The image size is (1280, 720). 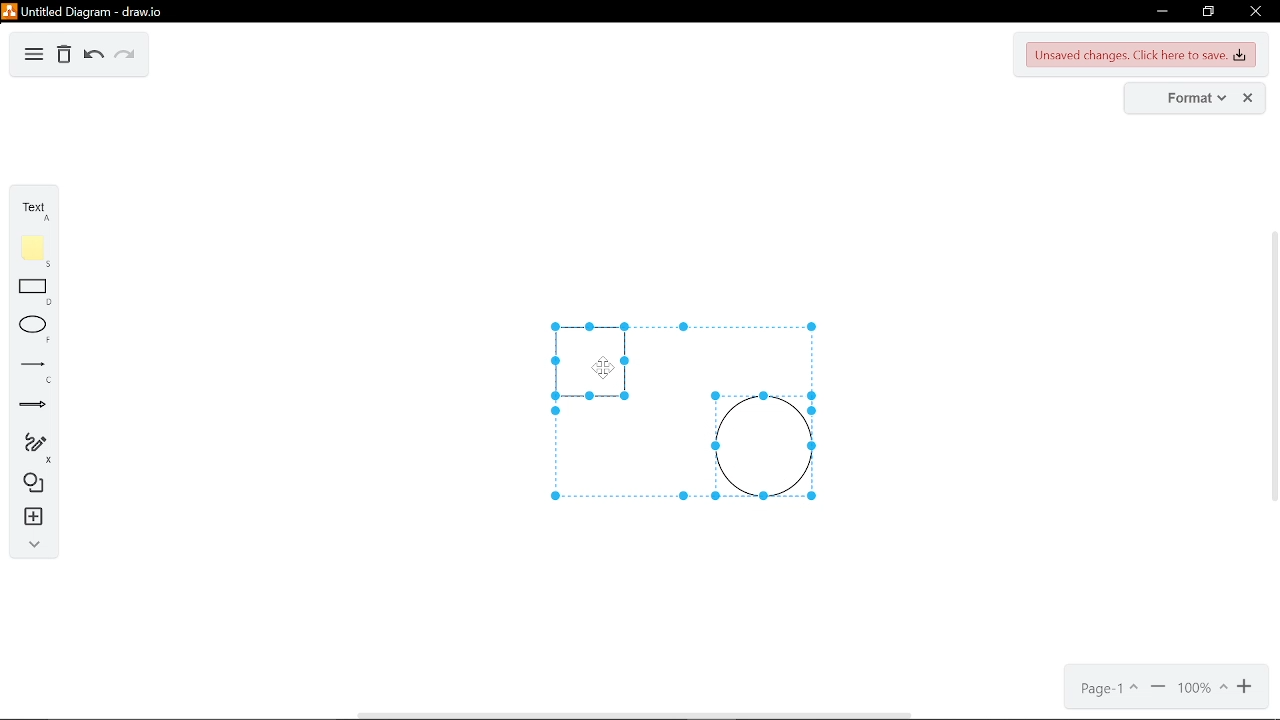 I want to click on line, so click(x=30, y=370).